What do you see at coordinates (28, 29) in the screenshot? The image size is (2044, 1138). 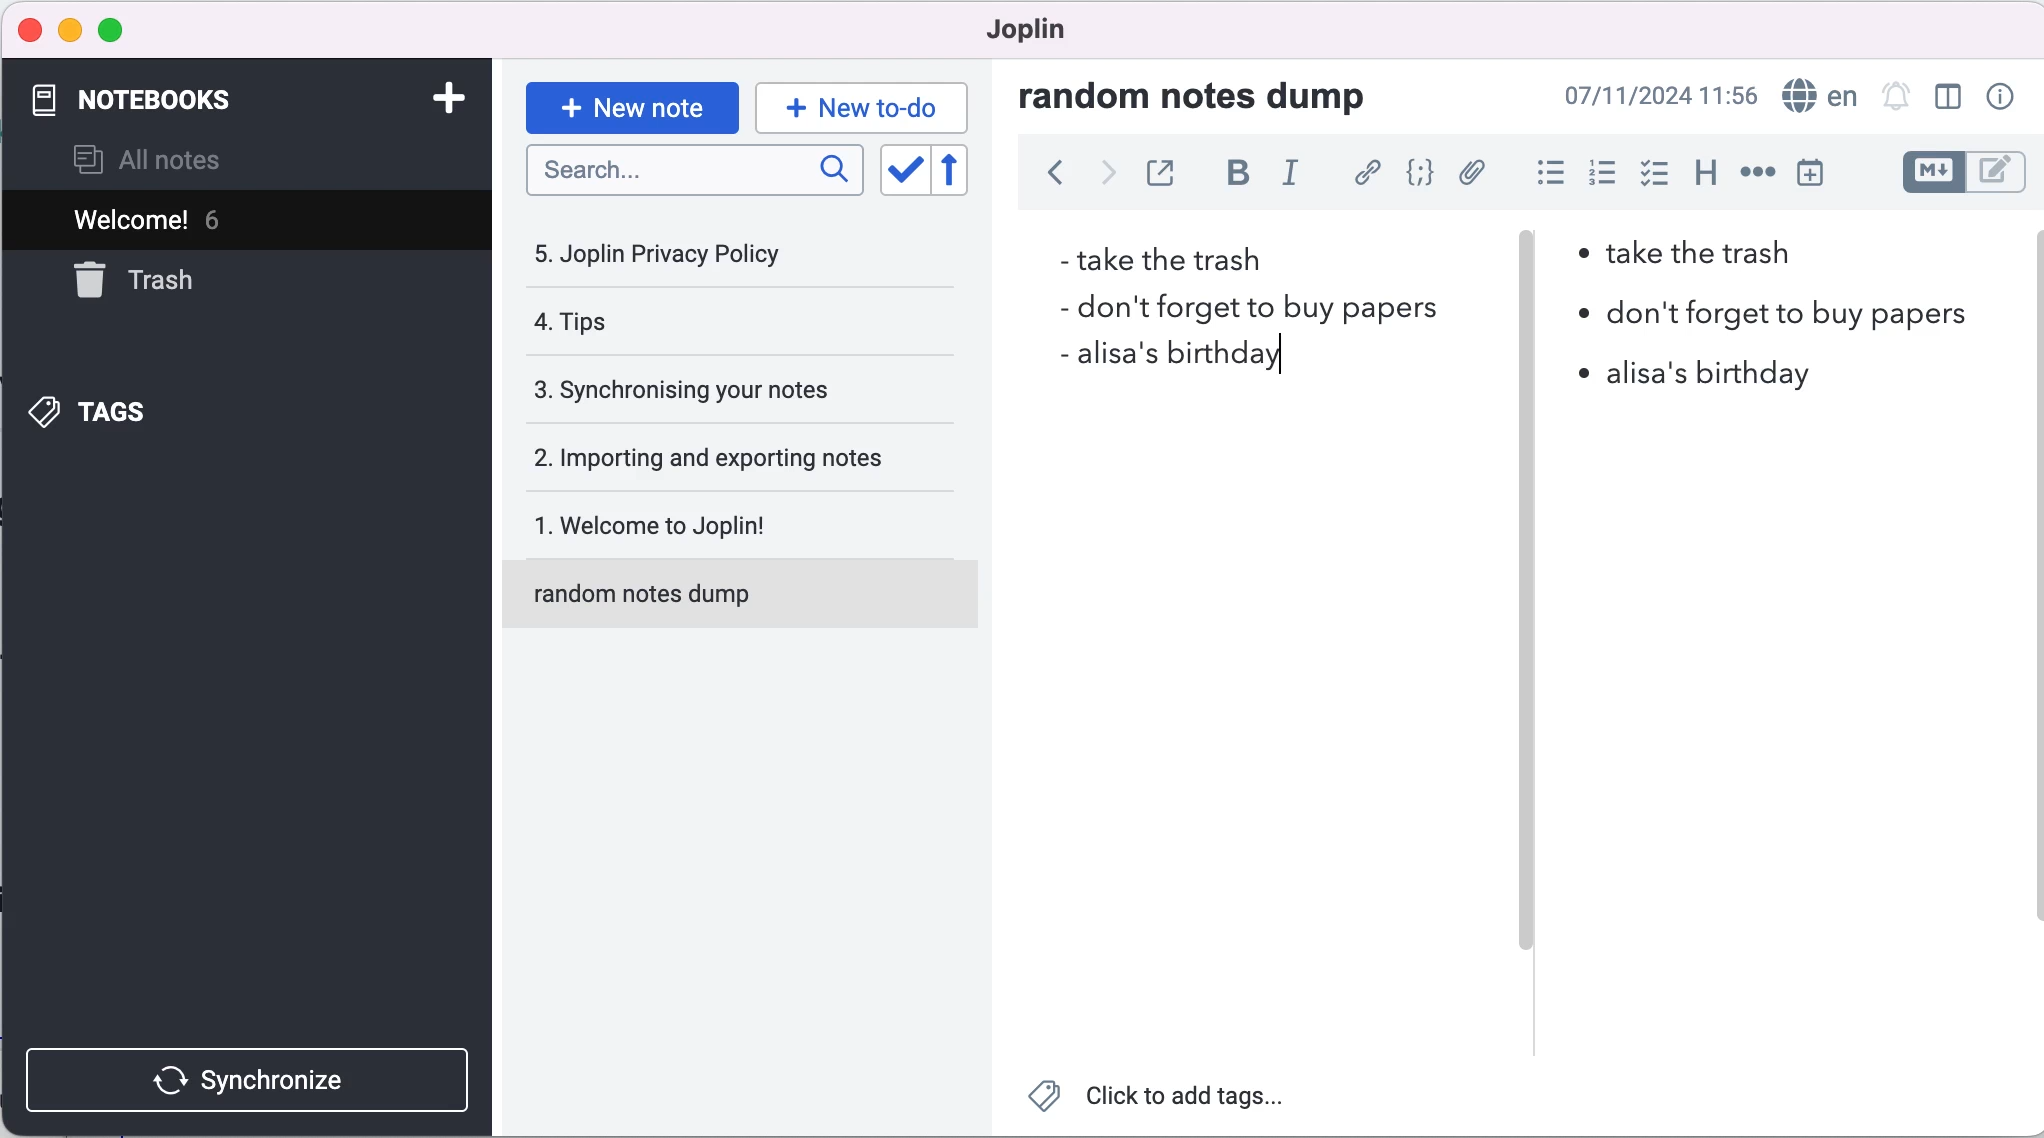 I see `close` at bounding box center [28, 29].